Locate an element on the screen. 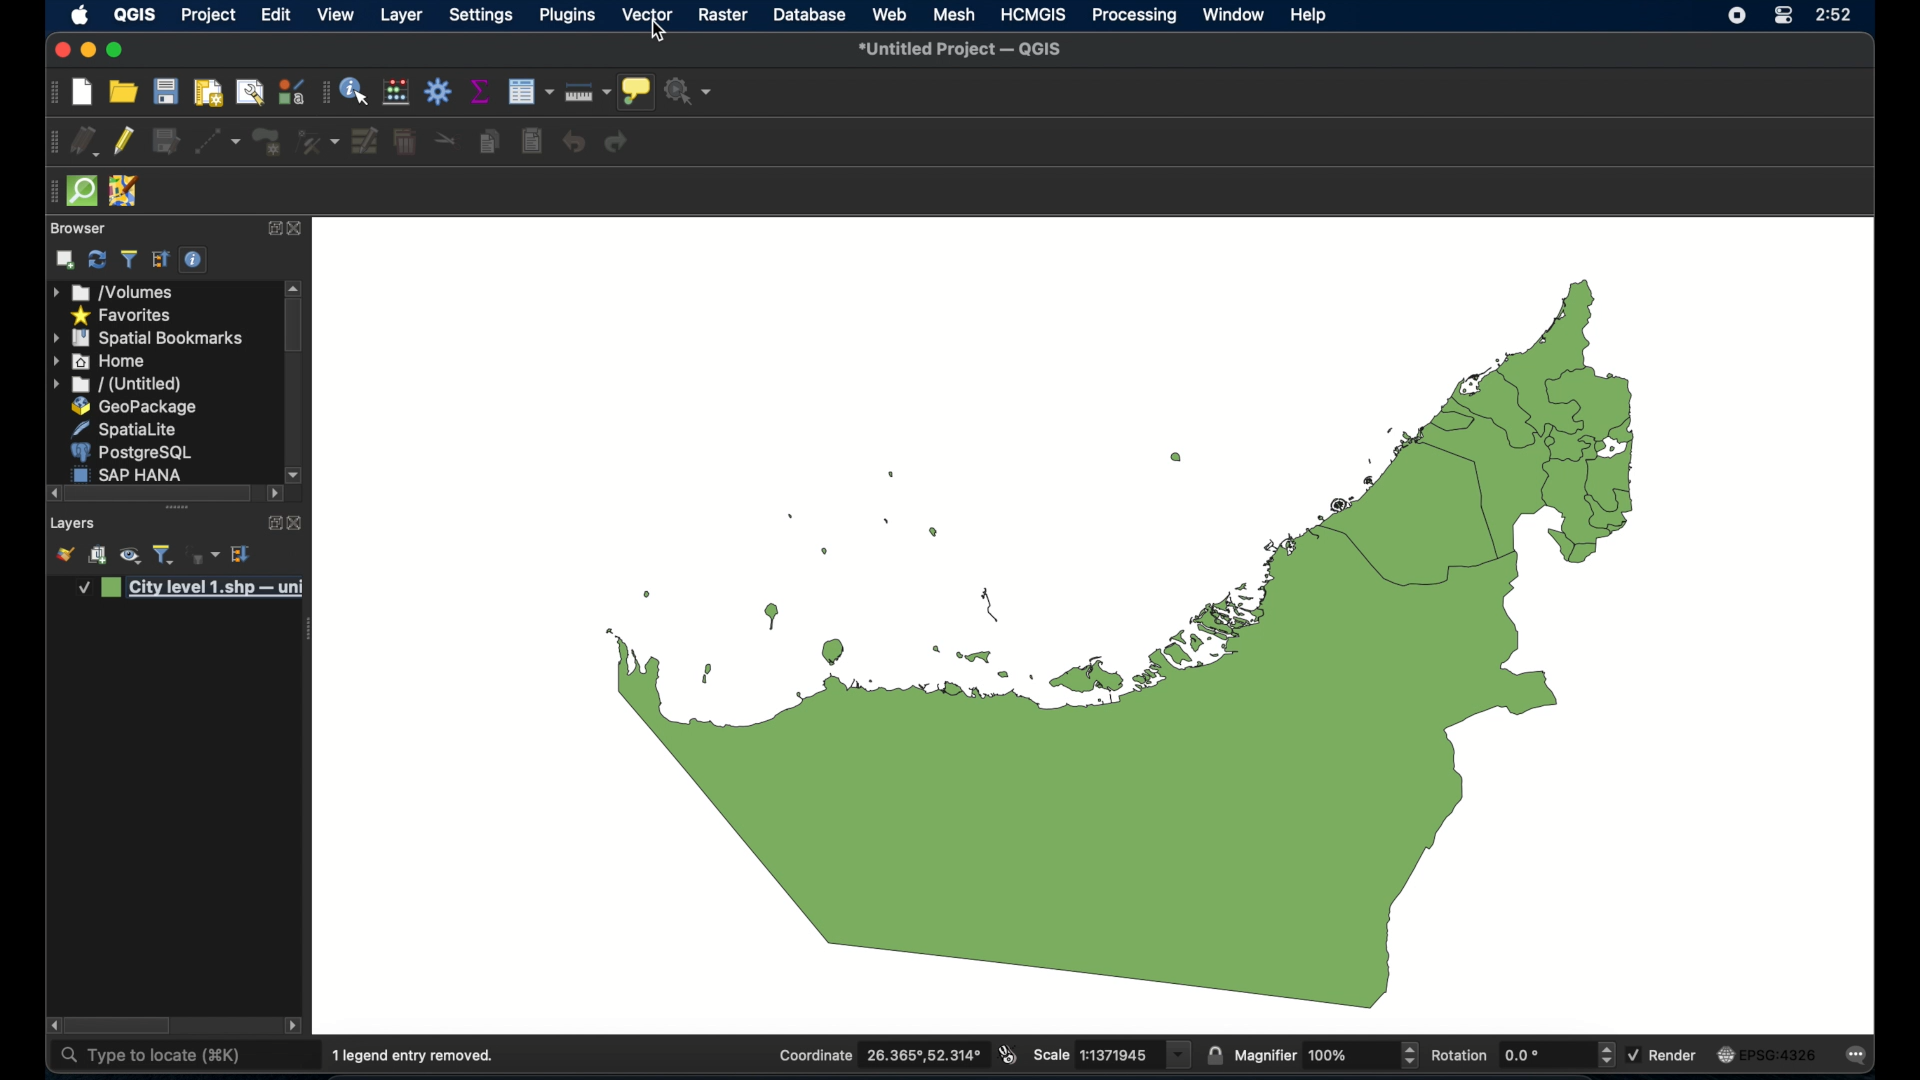  filter legend is located at coordinates (128, 260).